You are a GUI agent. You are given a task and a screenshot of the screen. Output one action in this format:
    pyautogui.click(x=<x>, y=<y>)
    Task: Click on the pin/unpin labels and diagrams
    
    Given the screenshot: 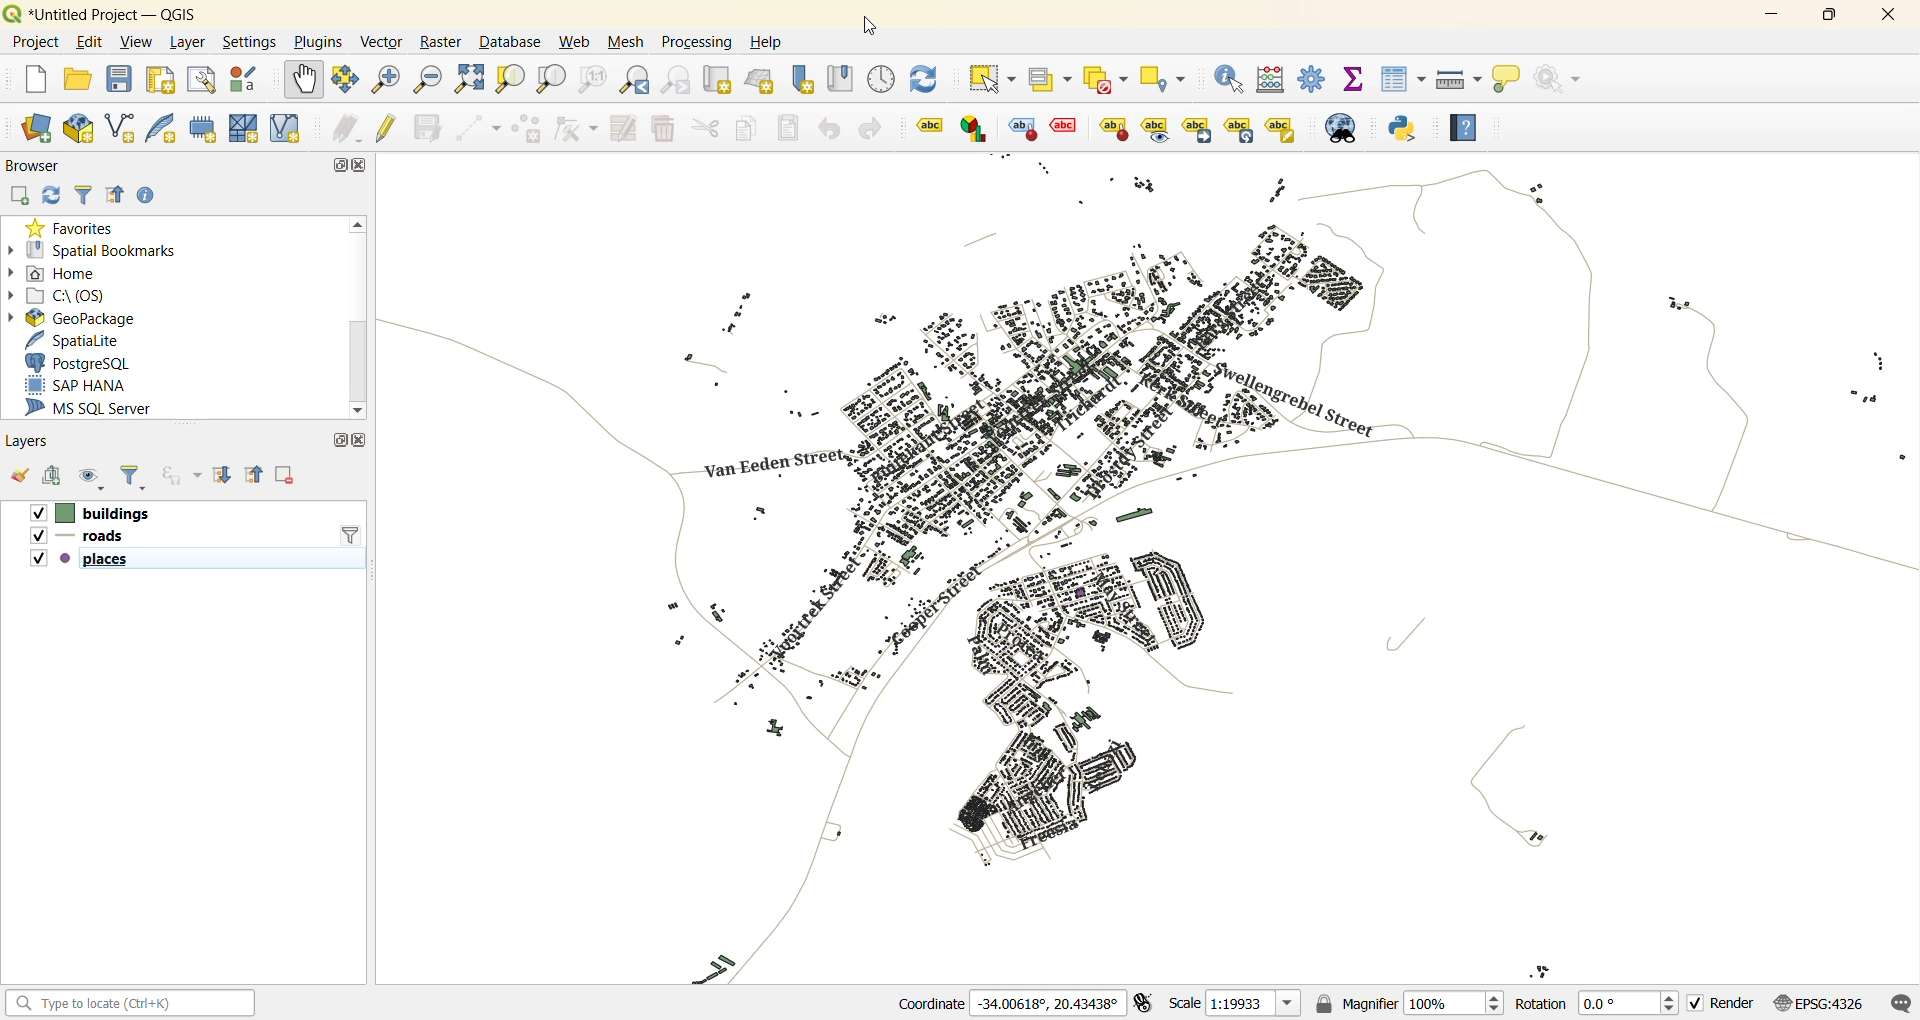 What is the action you would take?
    pyautogui.click(x=1113, y=129)
    